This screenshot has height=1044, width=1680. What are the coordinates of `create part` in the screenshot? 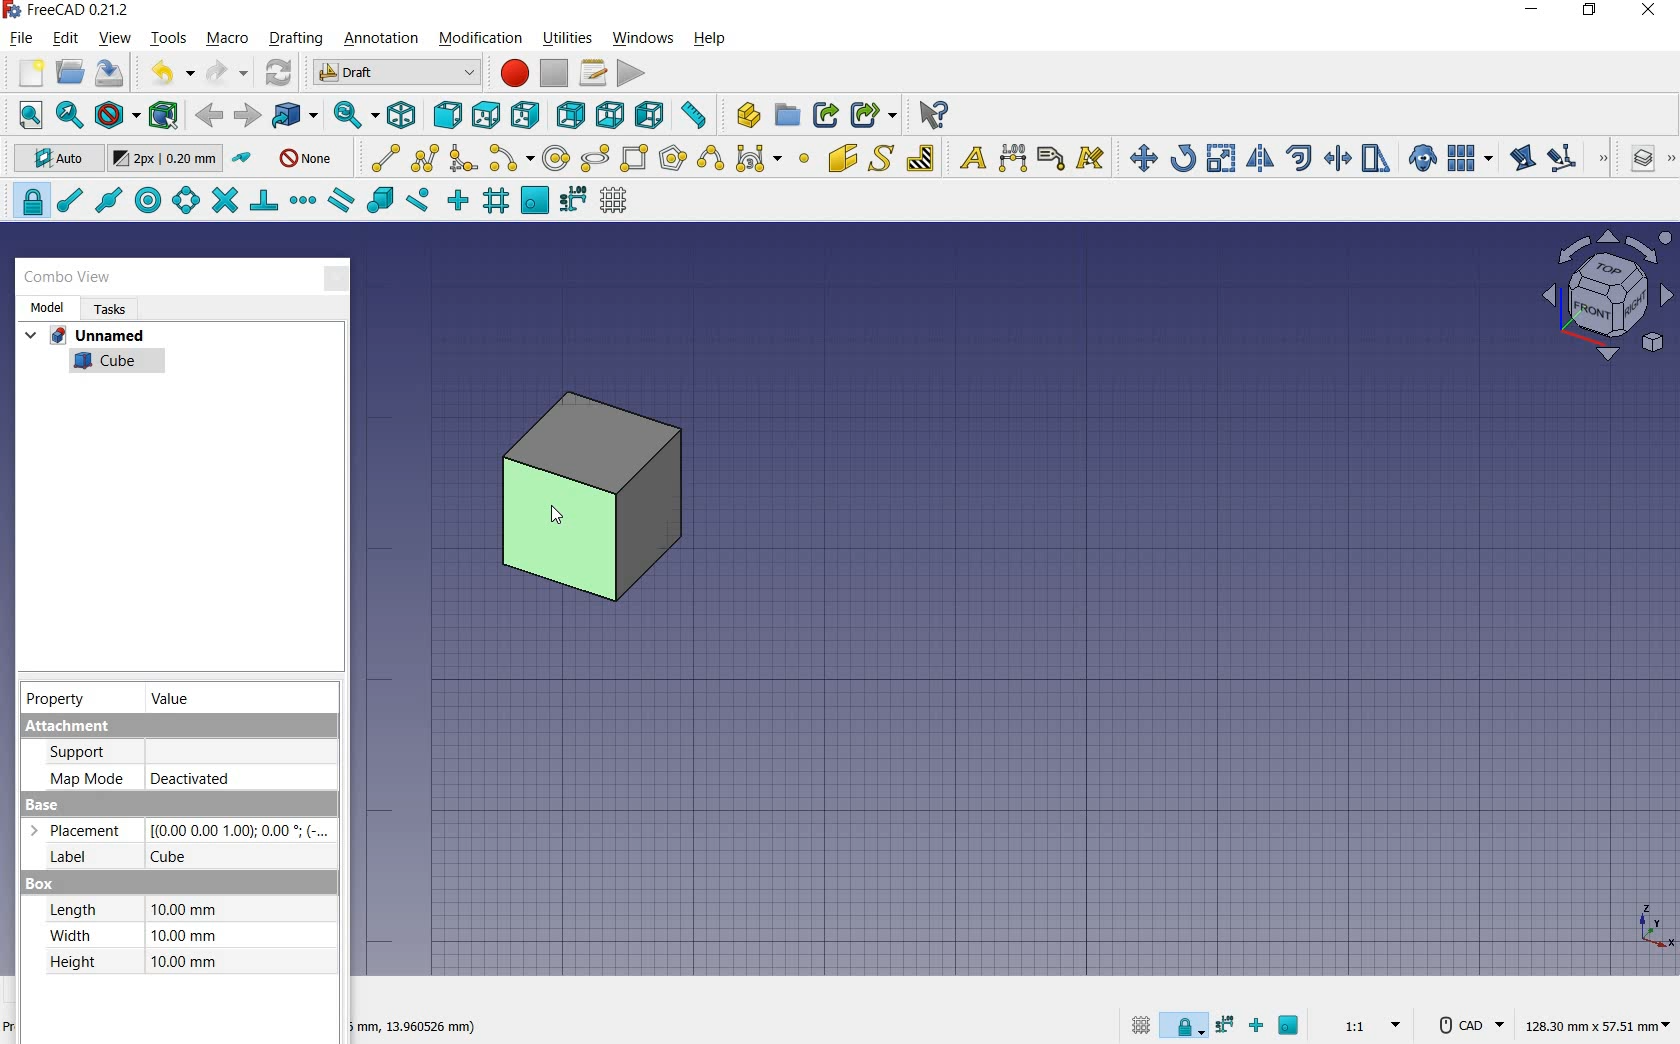 It's located at (743, 114).